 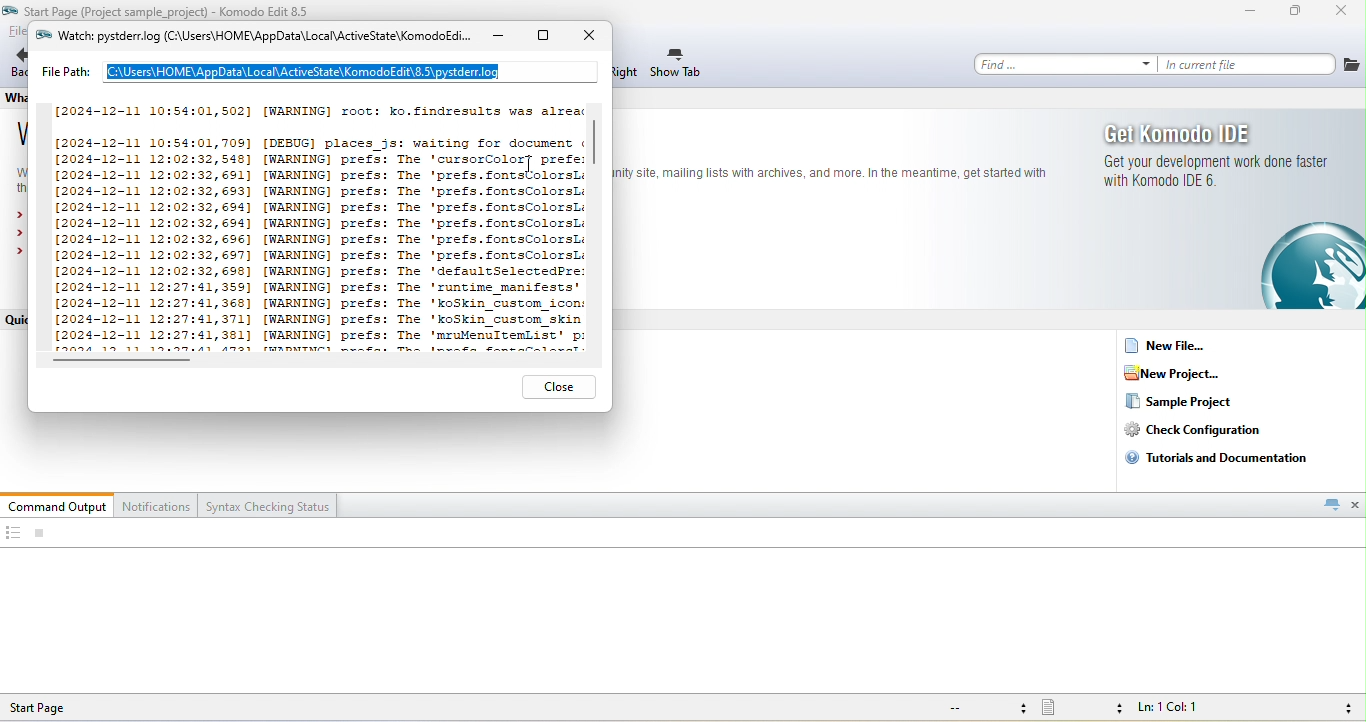 What do you see at coordinates (1184, 133) in the screenshot?
I see `get komodo ide` at bounding box center [1184, 133].